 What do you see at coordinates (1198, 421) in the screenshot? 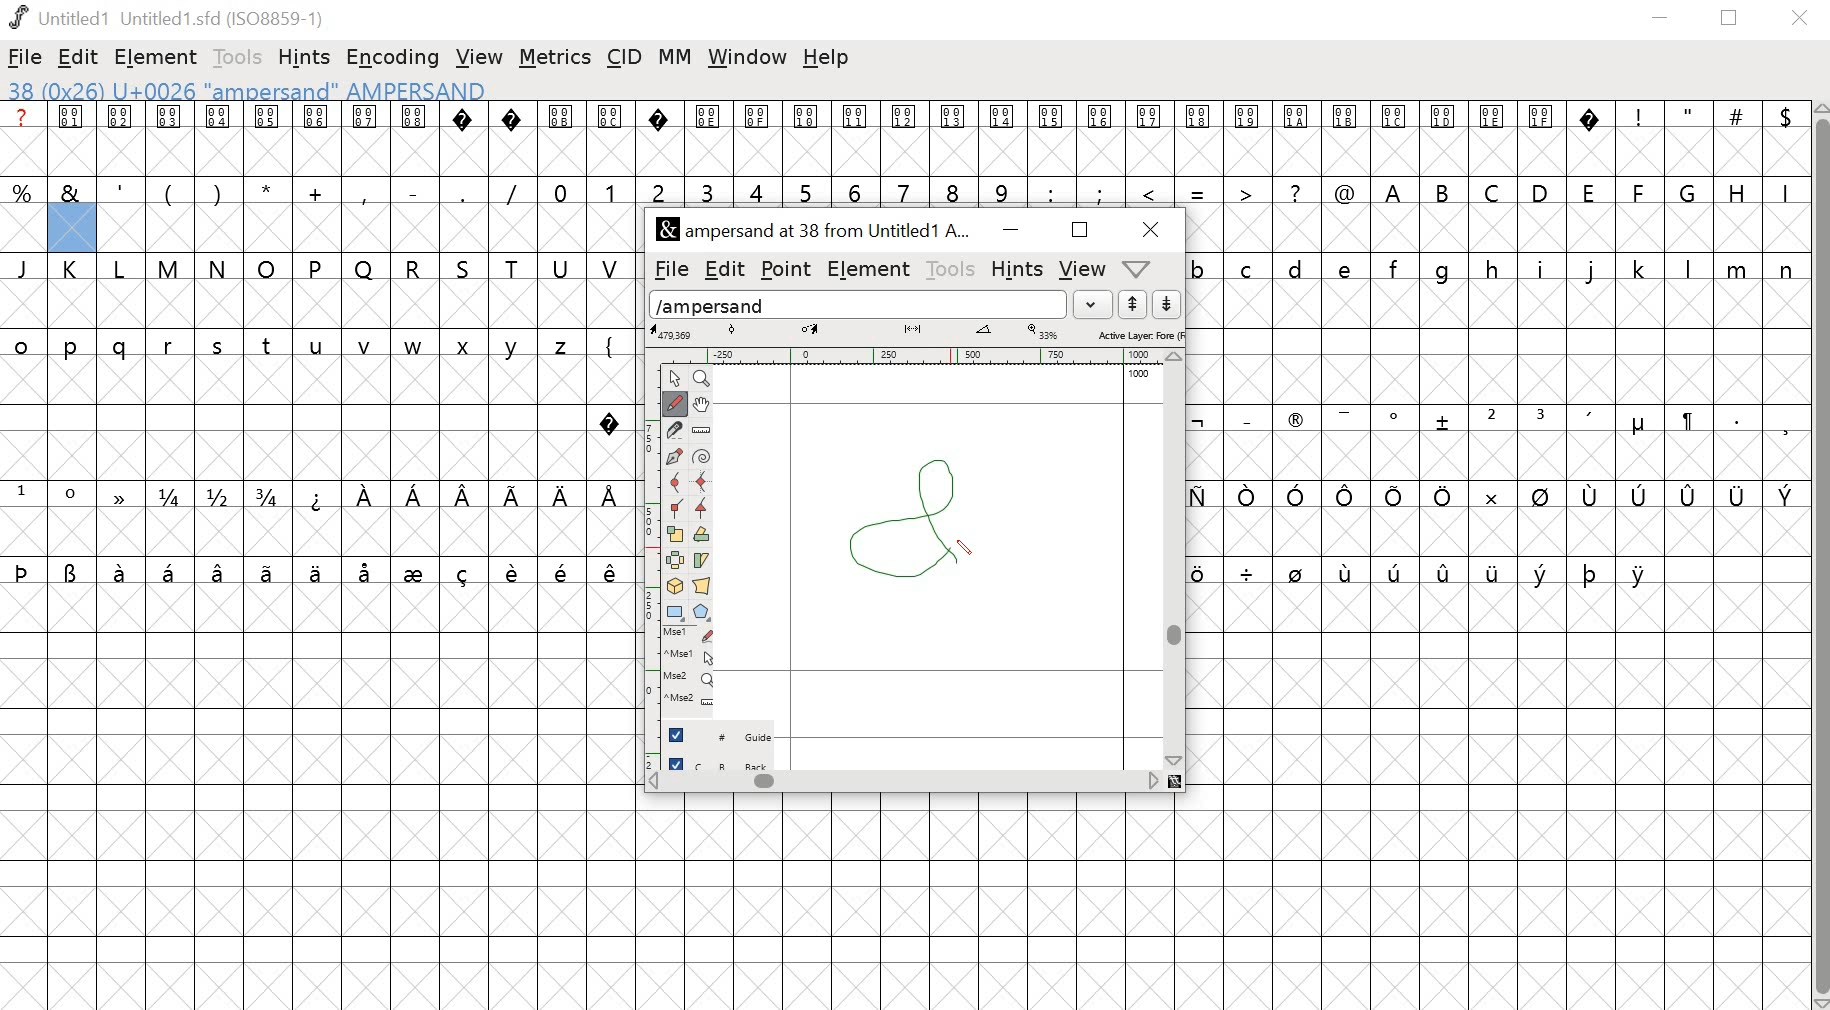
I see `symbol` at bounding box center [1198, 421].